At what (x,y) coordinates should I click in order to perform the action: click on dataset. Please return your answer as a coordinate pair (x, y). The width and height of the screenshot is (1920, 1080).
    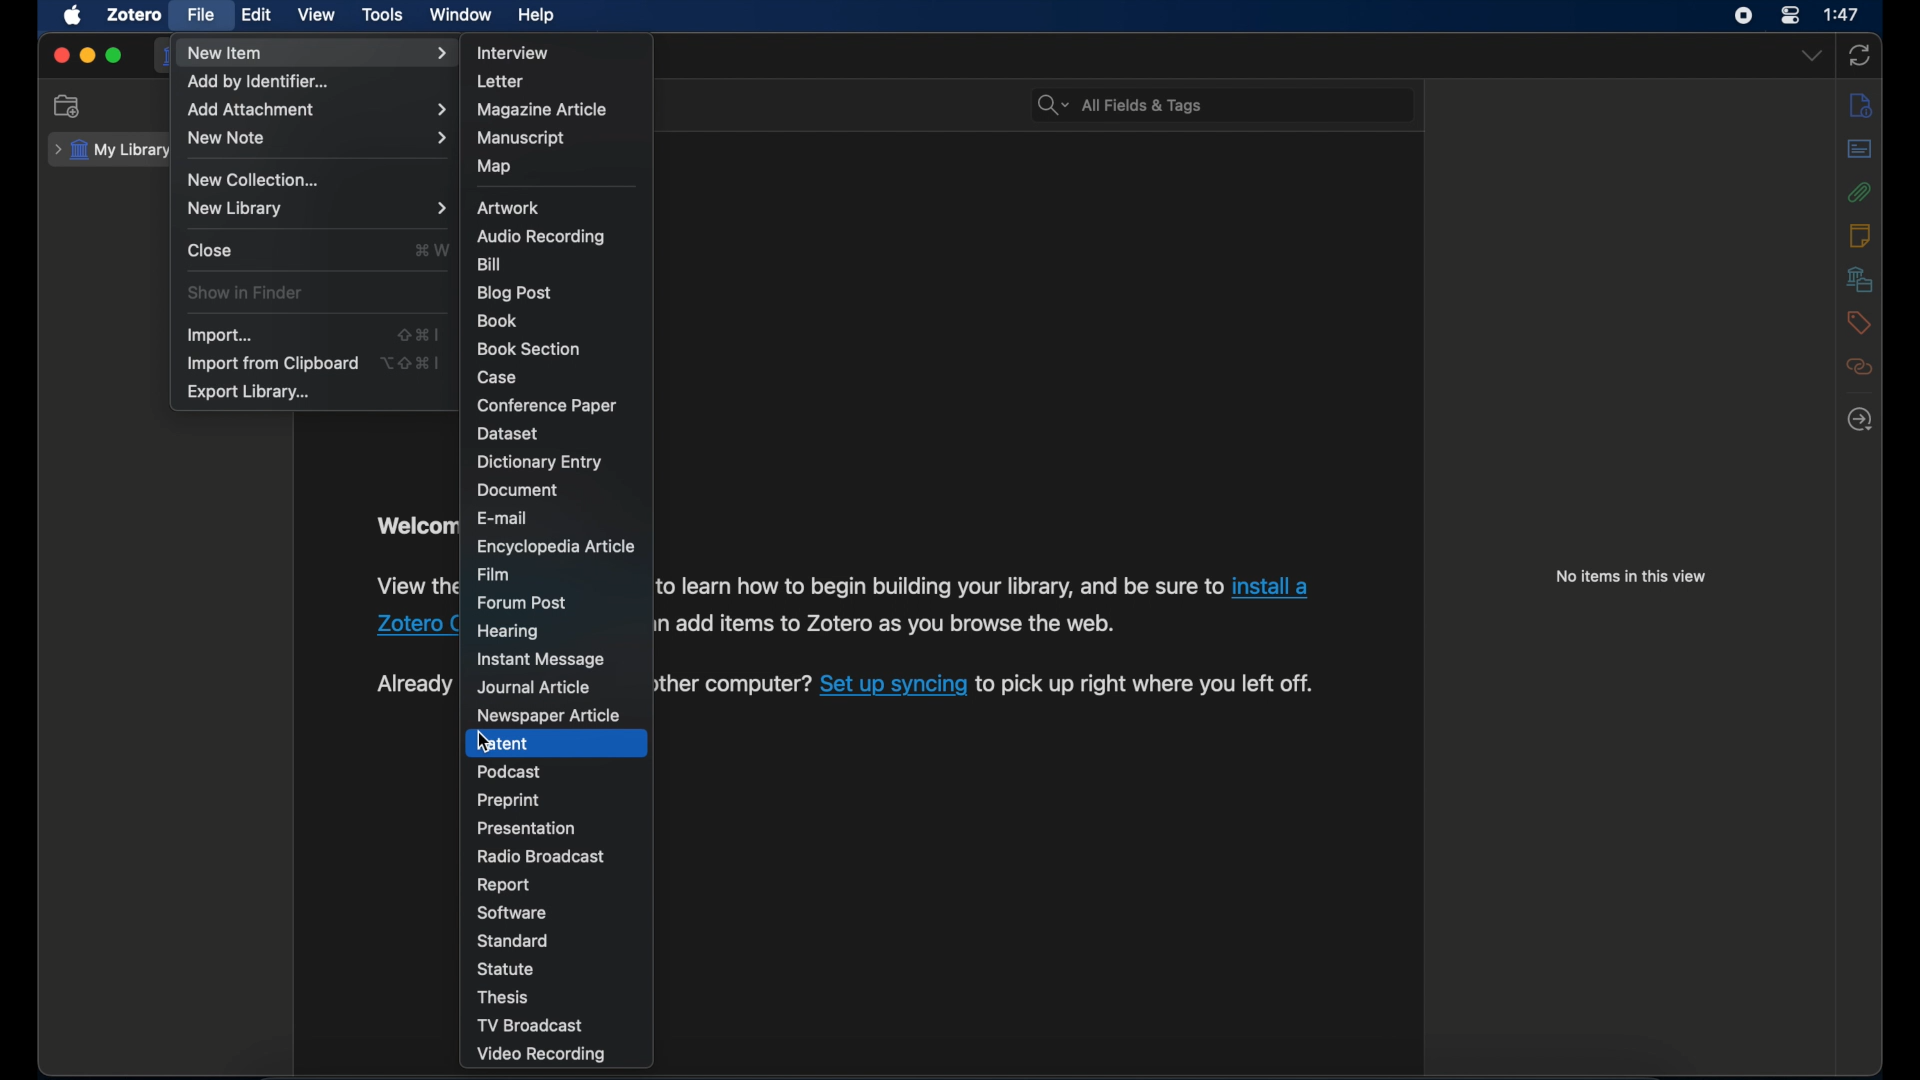
    Looking at the image, I should click on (506, 433).